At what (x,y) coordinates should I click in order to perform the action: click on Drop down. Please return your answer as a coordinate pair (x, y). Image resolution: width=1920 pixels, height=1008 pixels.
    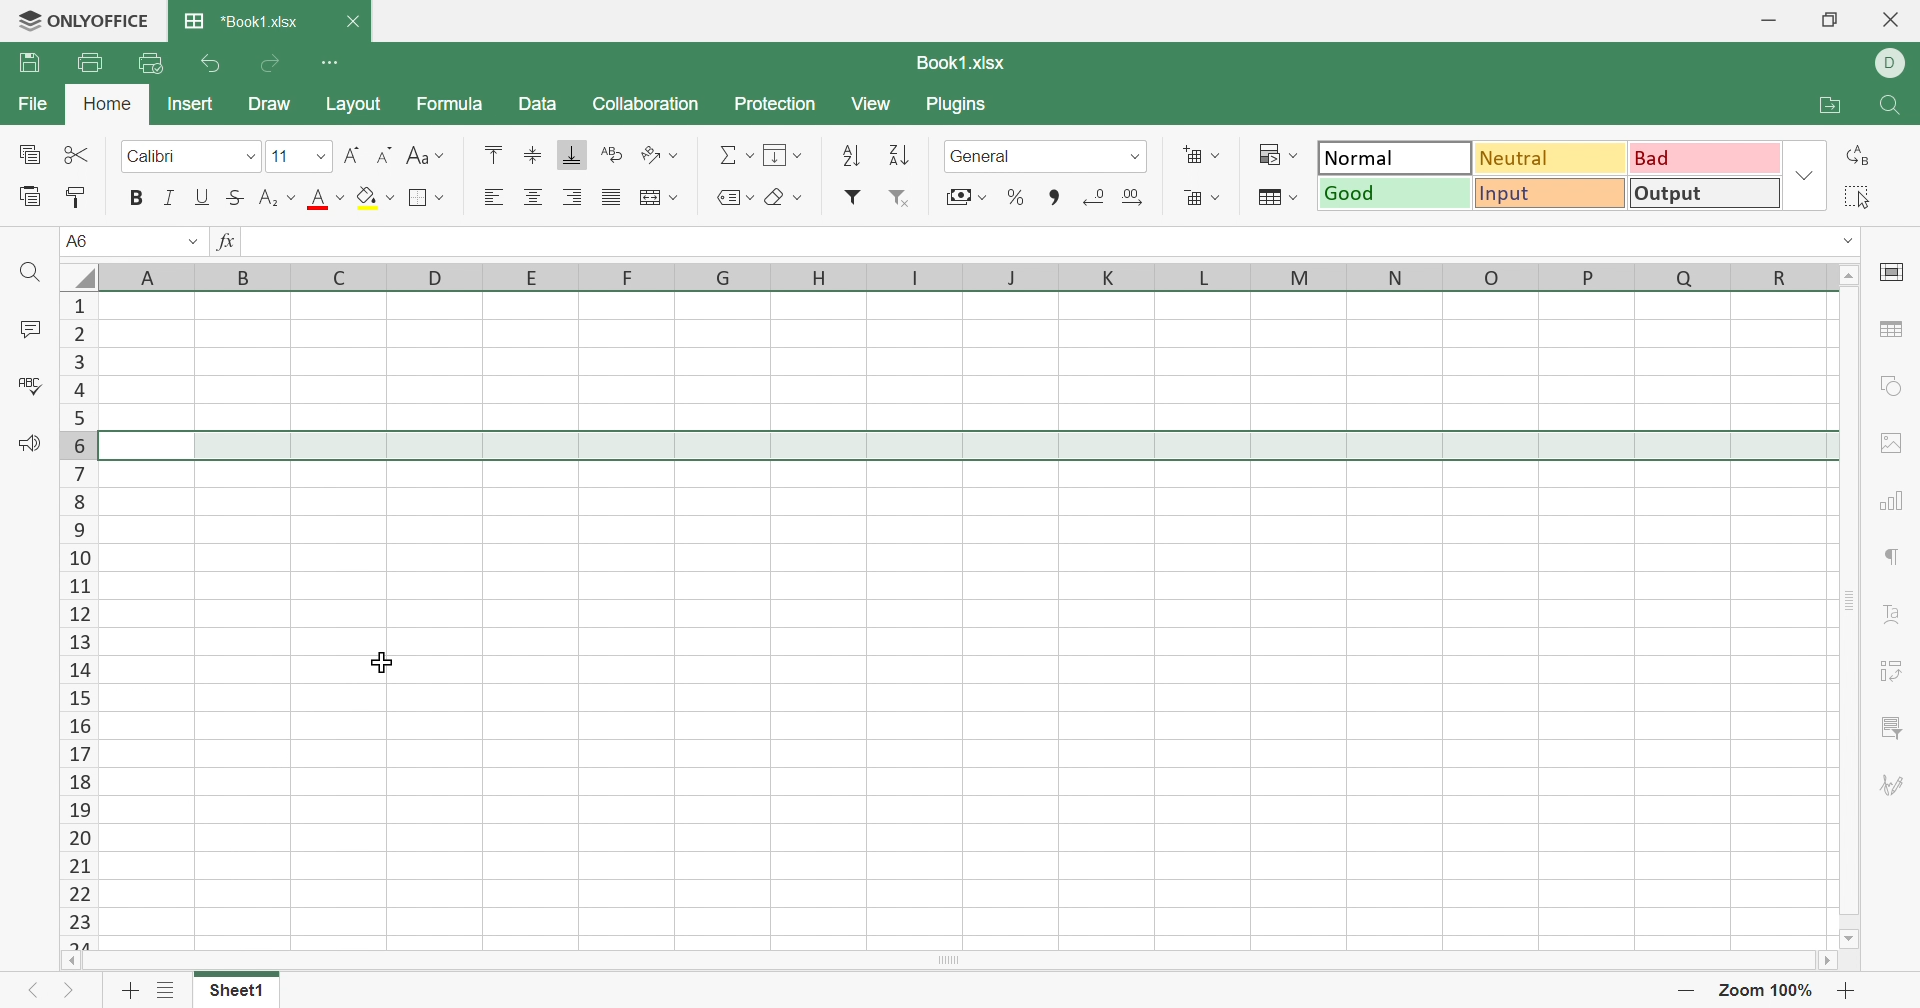
    Looking at the image, I should click on (192, 240).